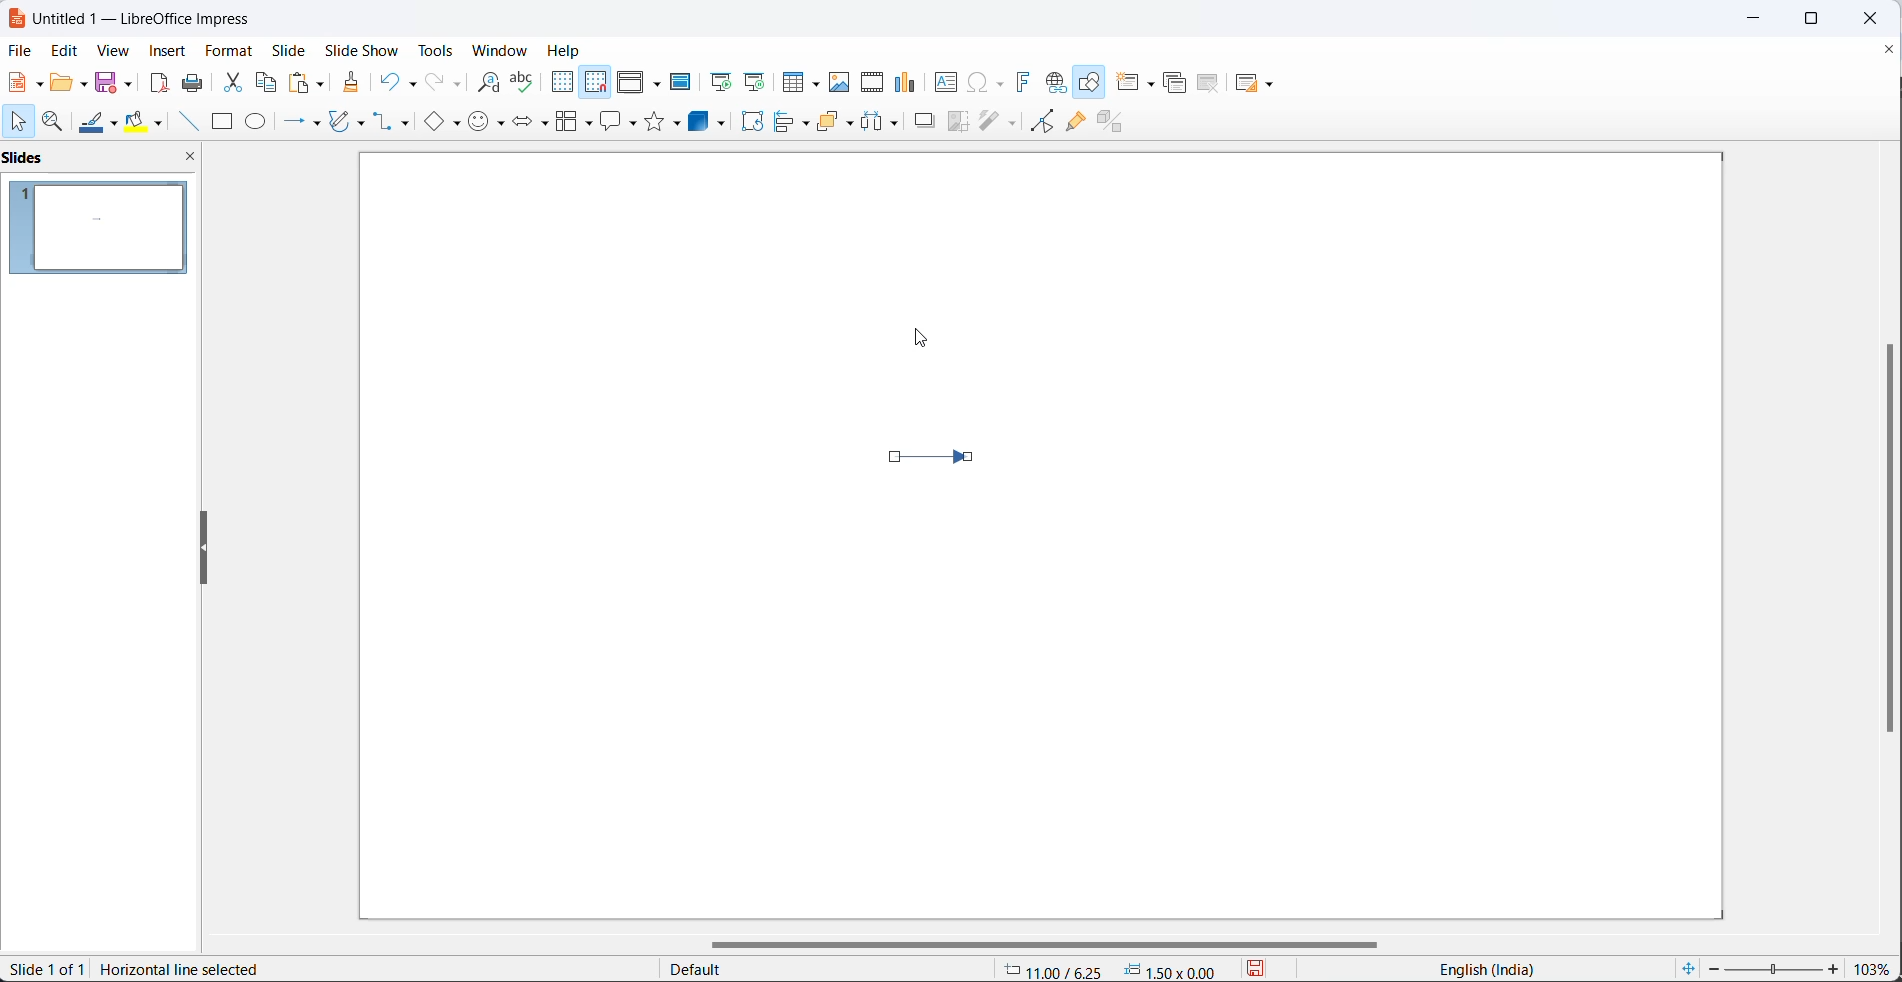 The height and width of the screenshot is (982, 1902). Describe the element at coordinates (1090, 81) in the screenshot. I see `show draw functions` at that location.